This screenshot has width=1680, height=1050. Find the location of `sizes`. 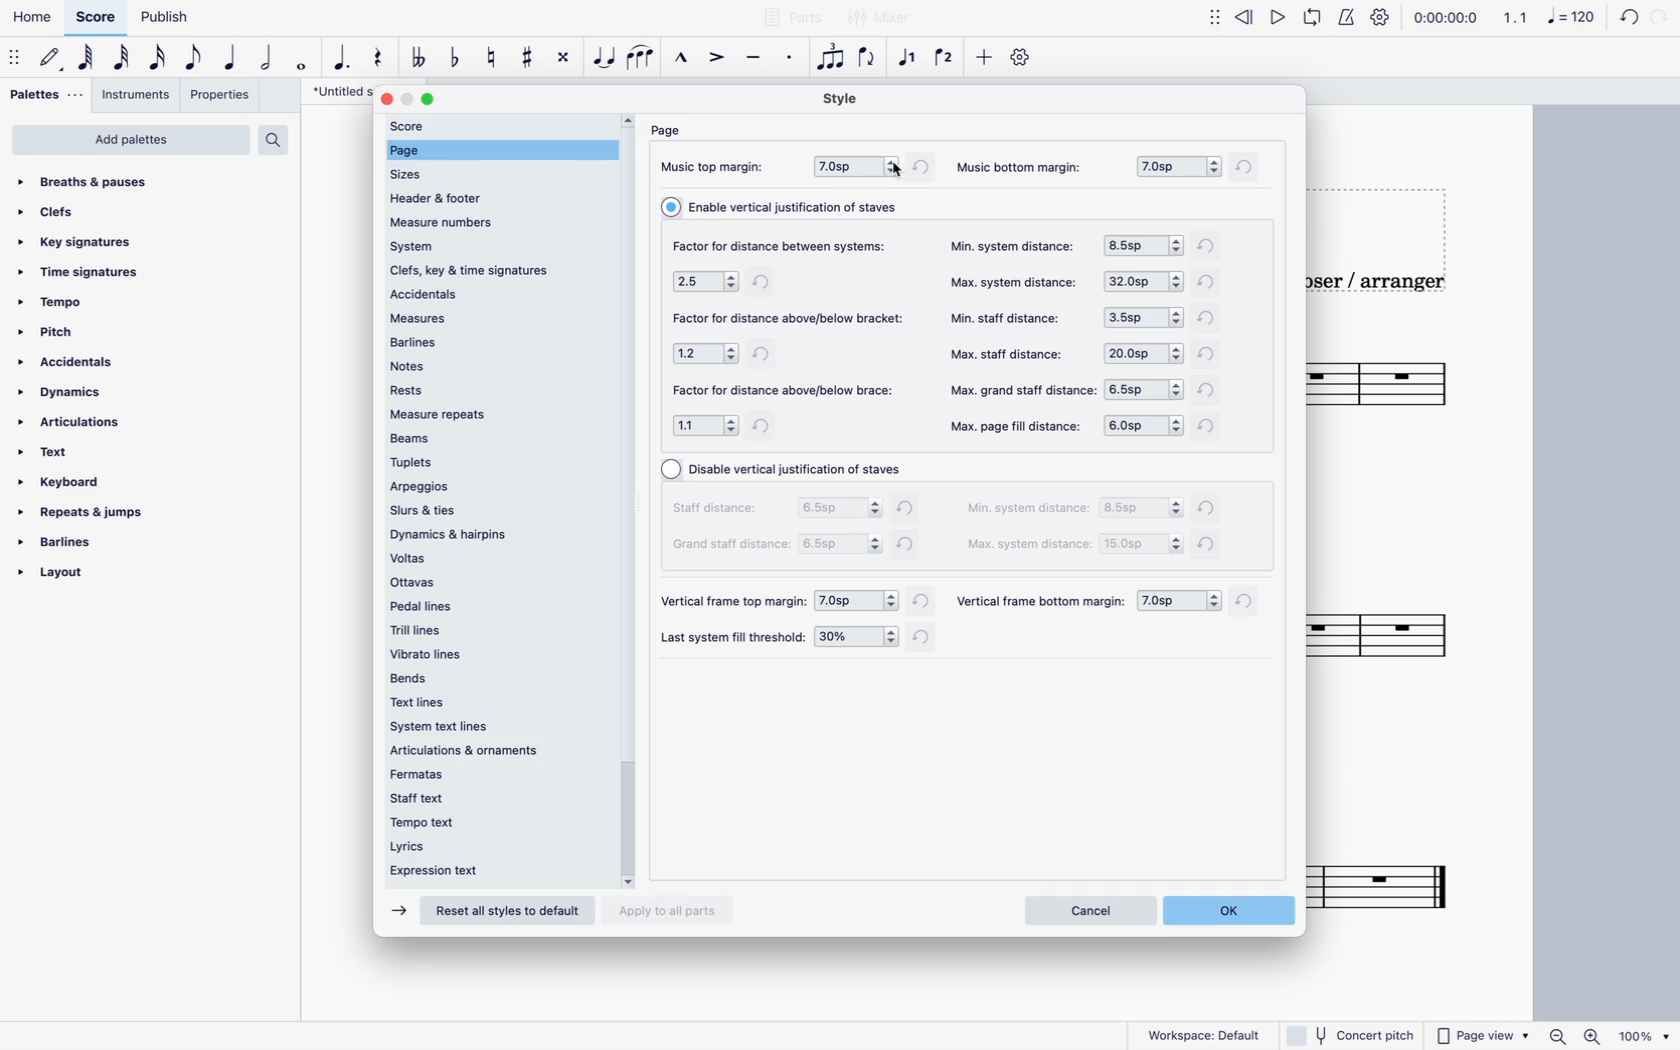

sizes is located at coordinates (418, 174).